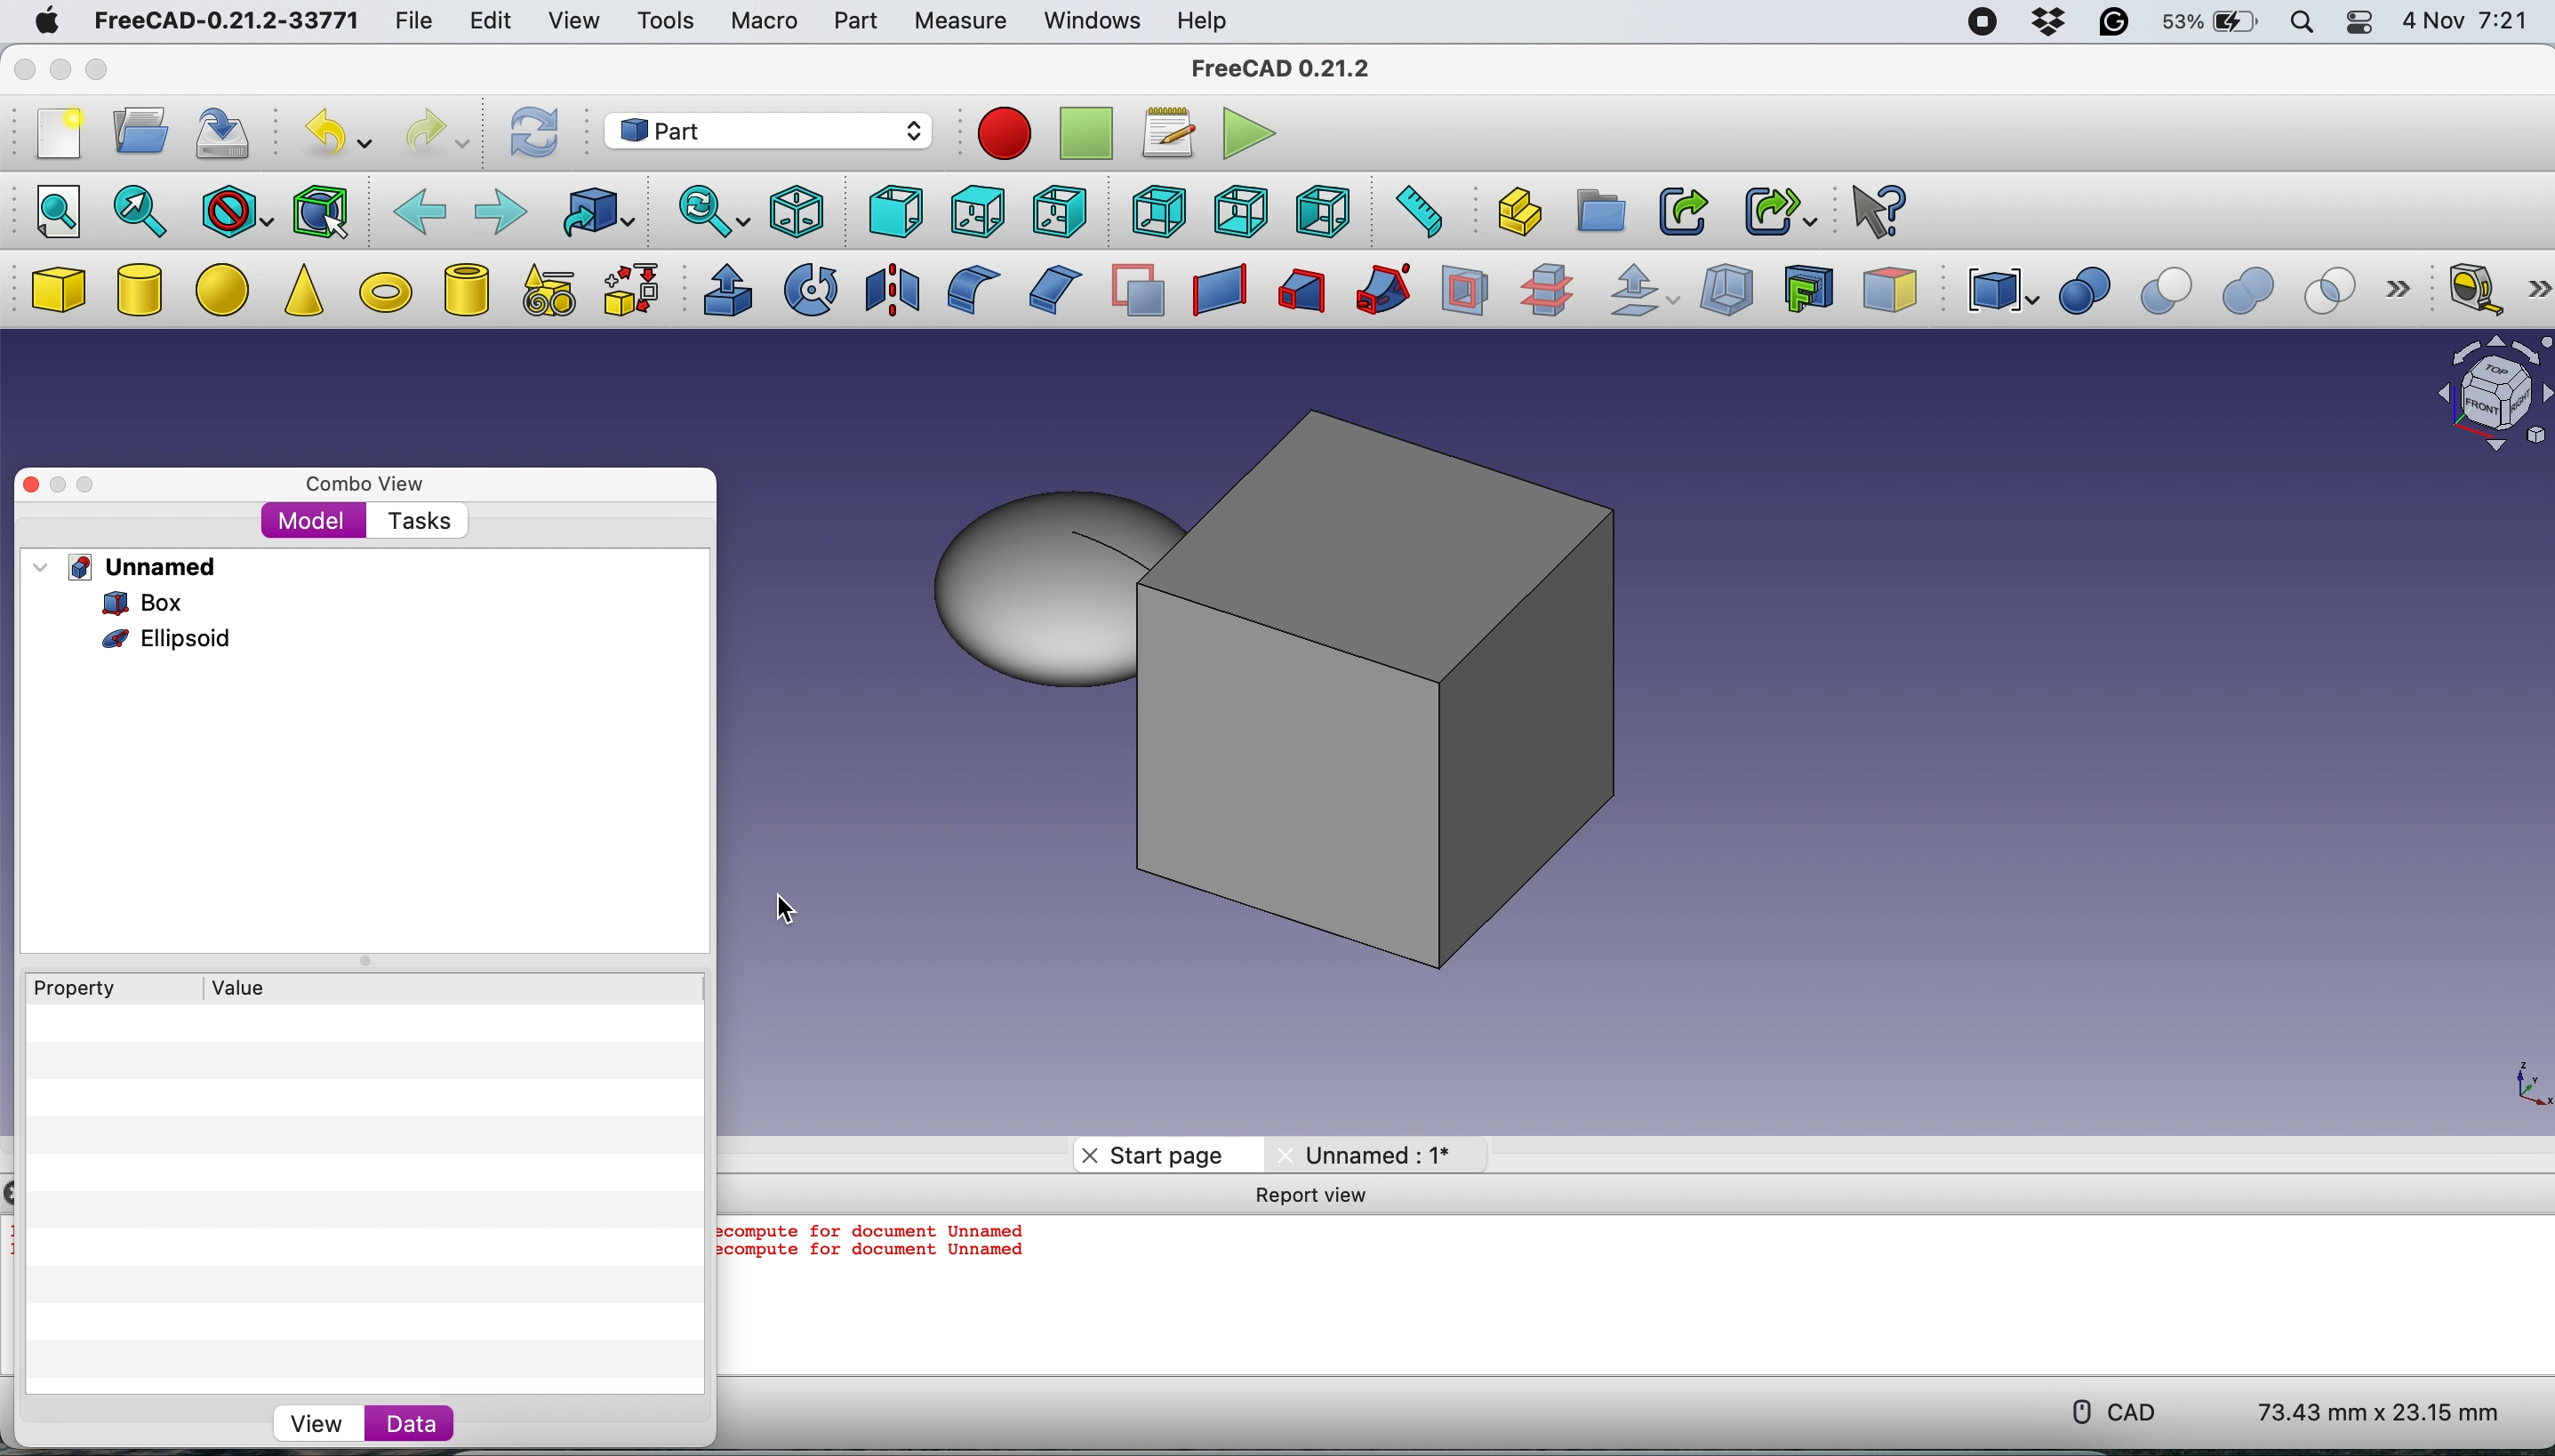 The height and width of the screenshot is (1456, 2555). Describe the element at coordinates (2381, 1414) in the screenshot. I see `73.43 mm x 23.15 mm` at that location.